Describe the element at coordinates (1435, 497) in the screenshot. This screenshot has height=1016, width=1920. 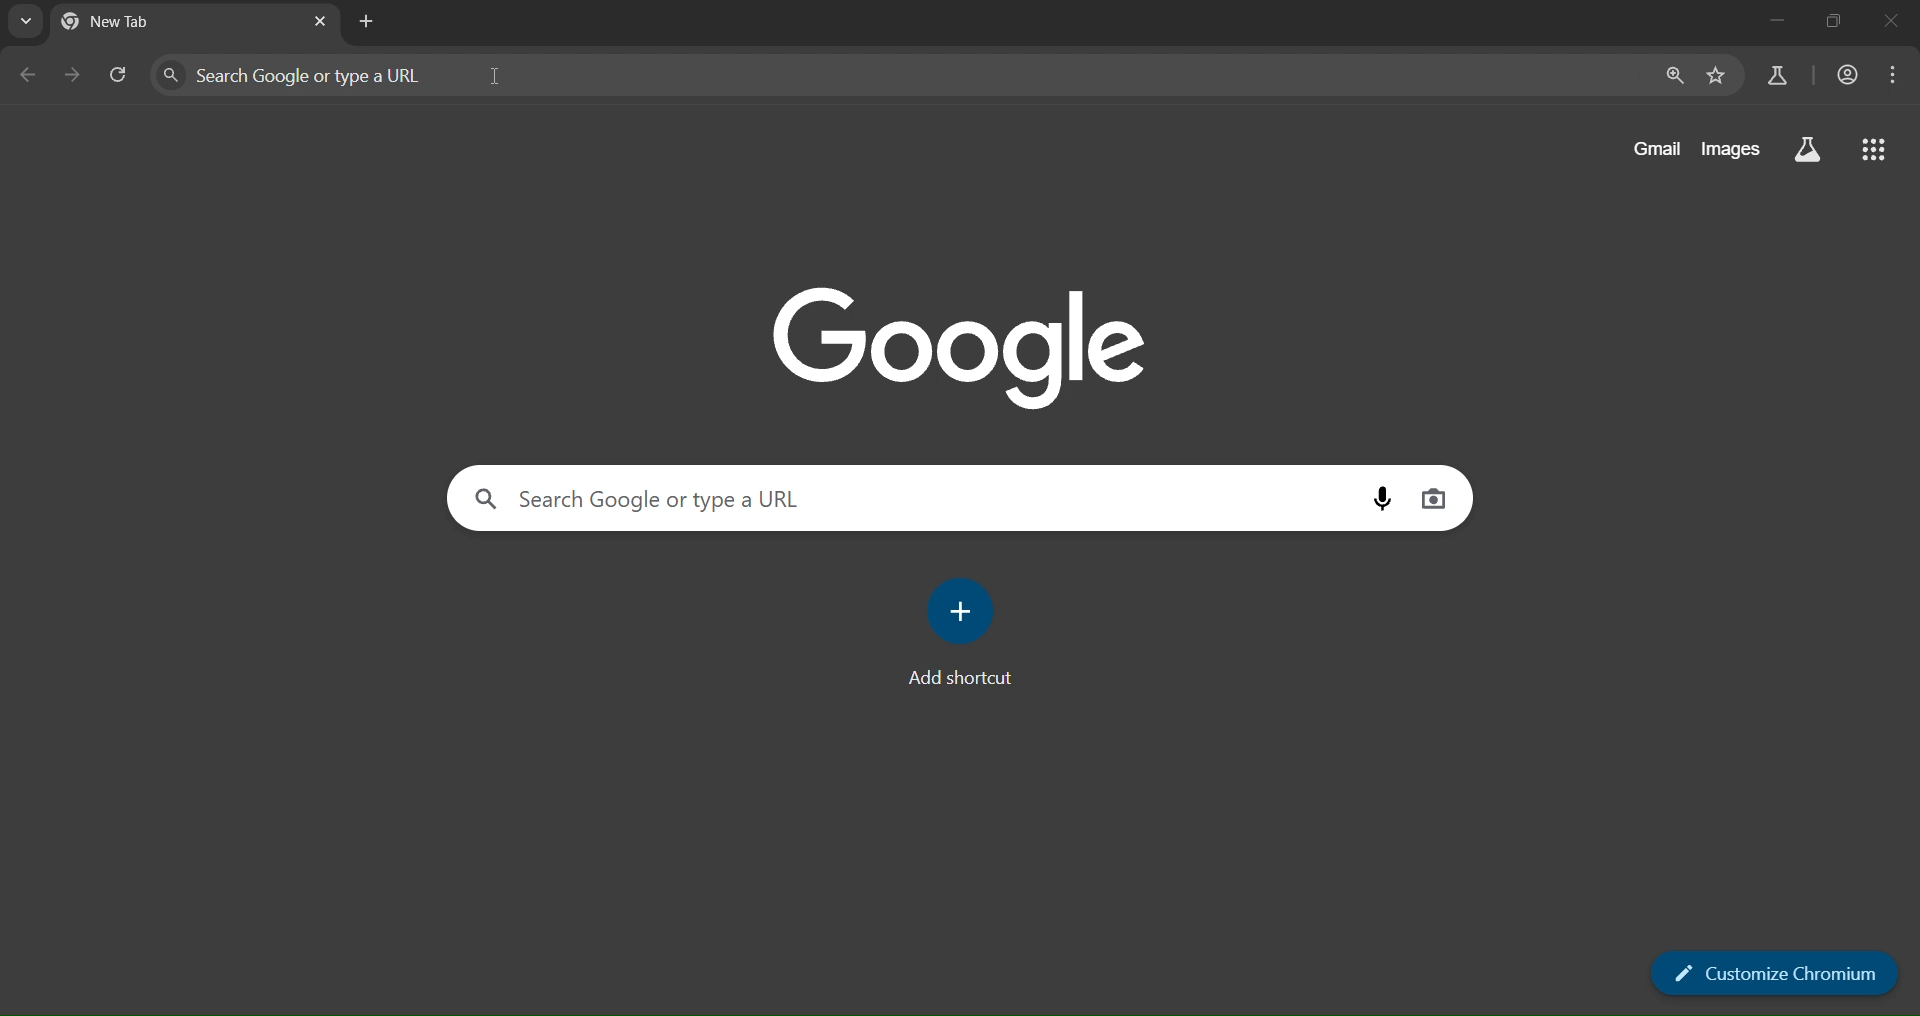
I see `image search` at that location.